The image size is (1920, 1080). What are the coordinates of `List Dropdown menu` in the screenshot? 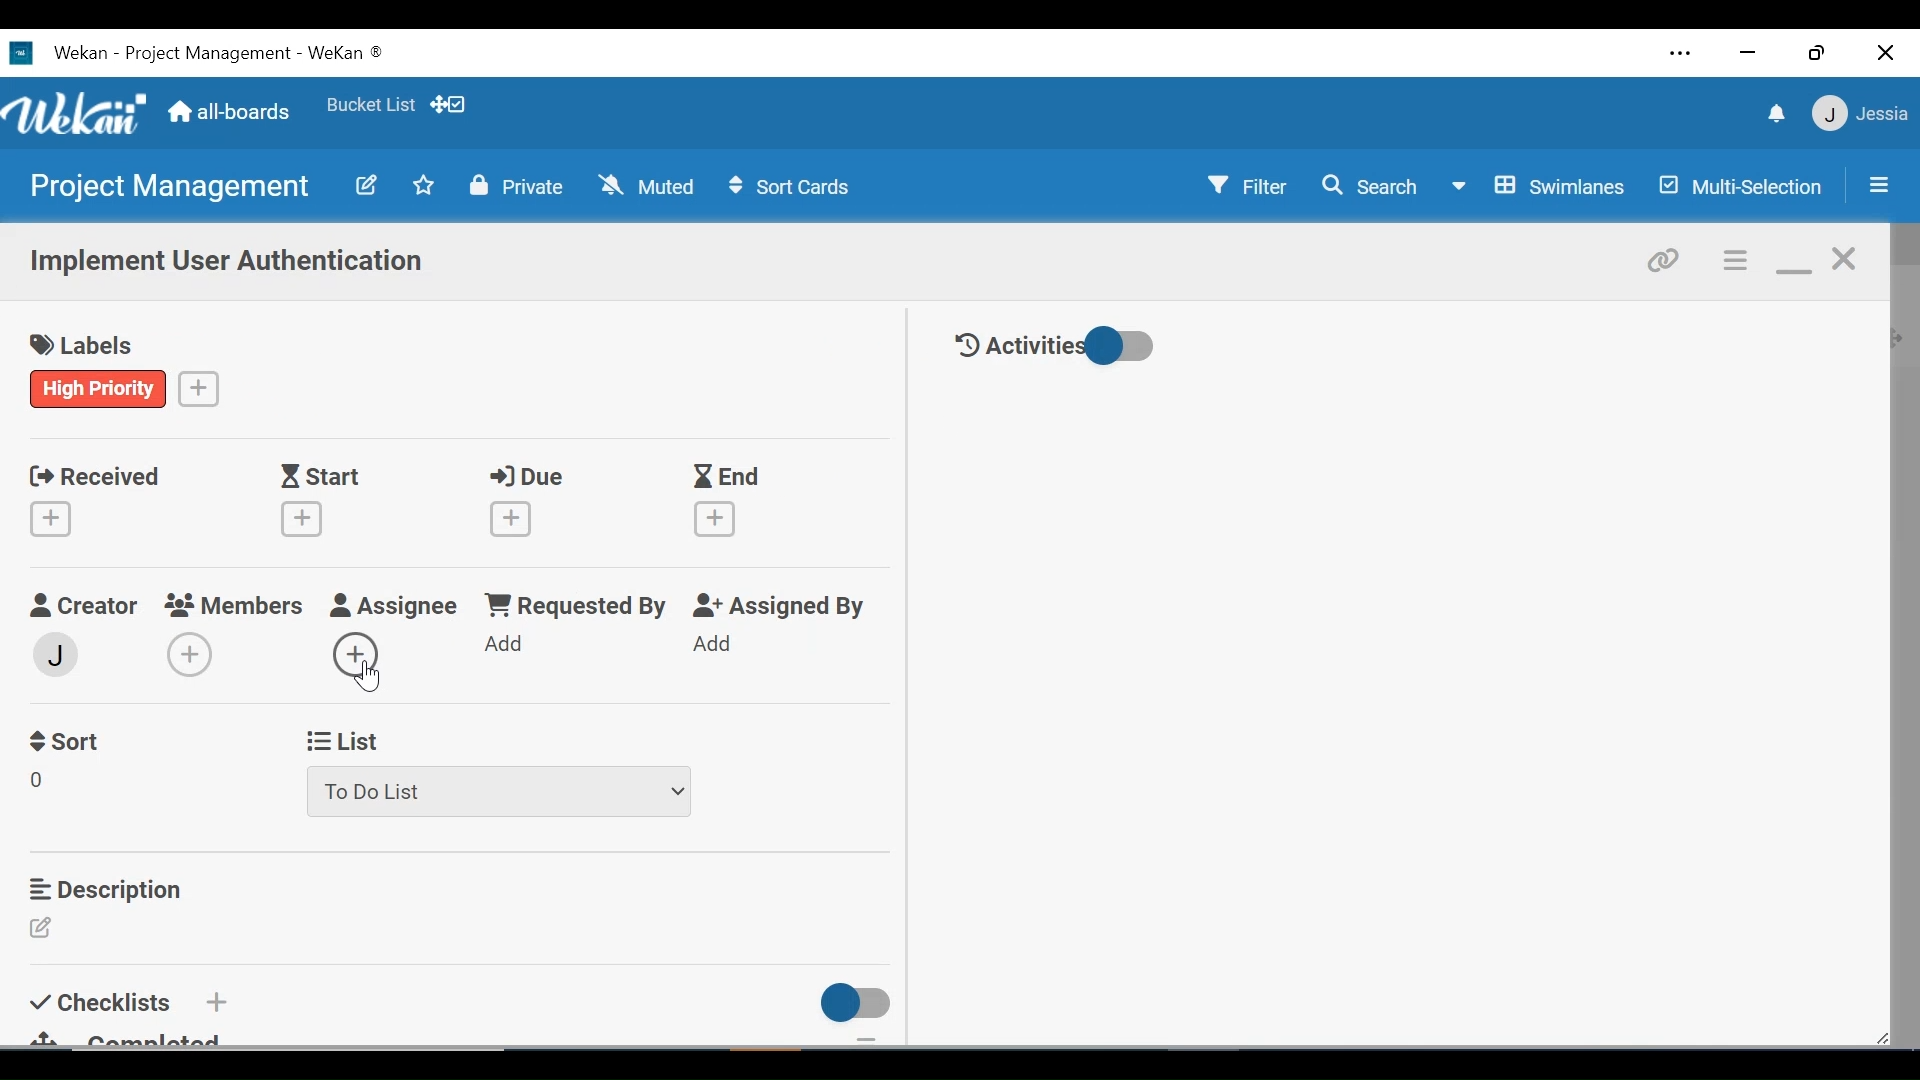 It's located at (499, 790).